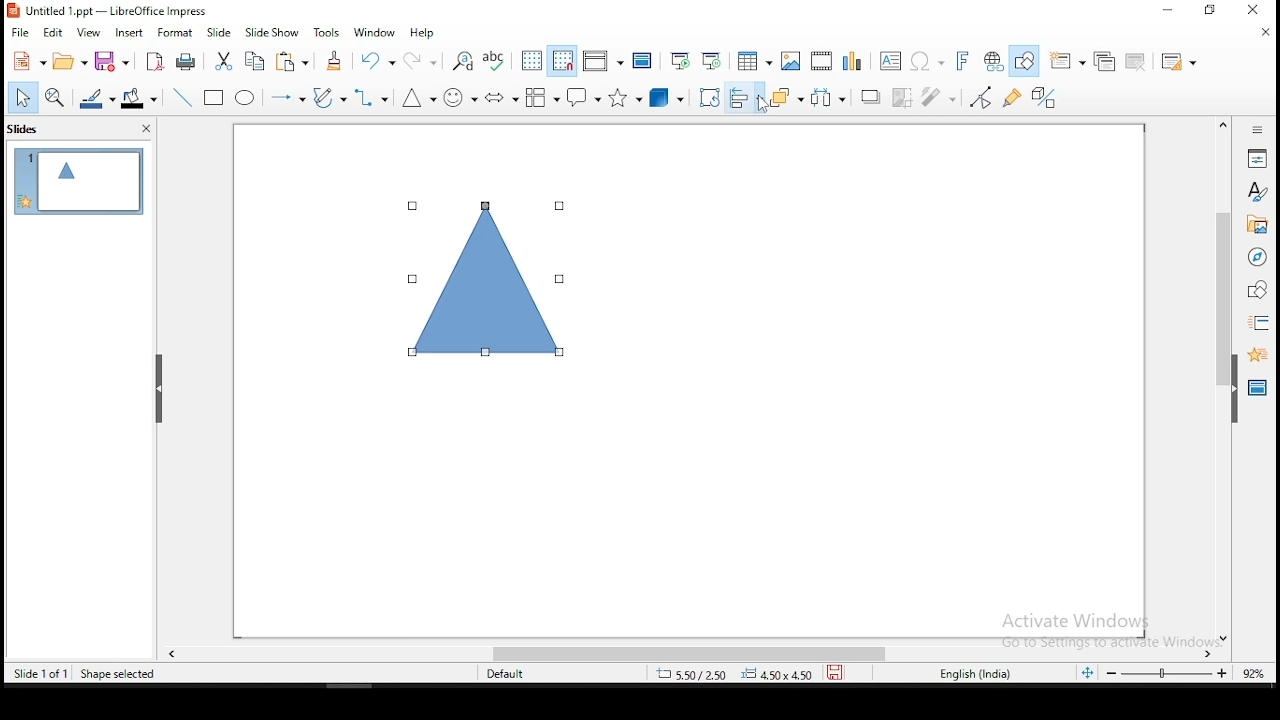  What do you see at coordinates (1262, 322) in the screenshot?
I see `slide transition` at bounding box center [1262, 322].